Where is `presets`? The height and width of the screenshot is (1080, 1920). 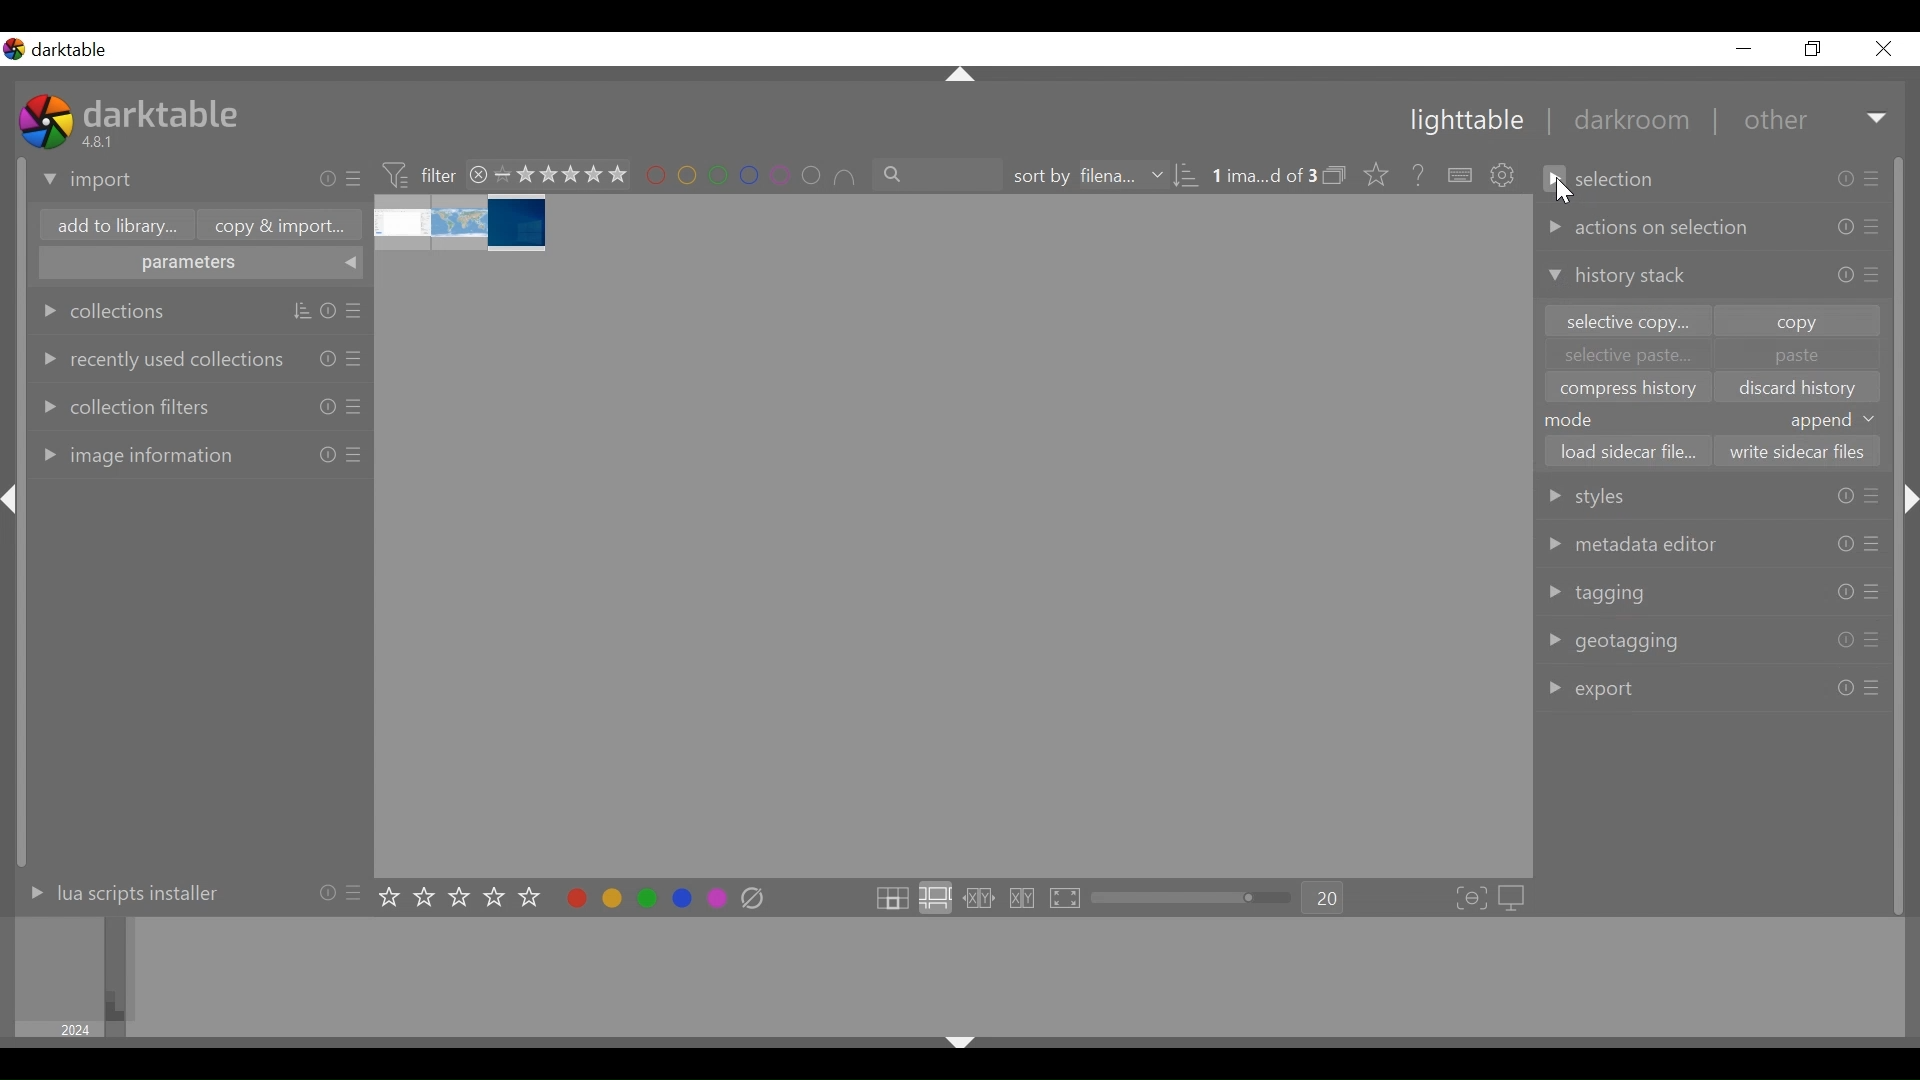
presets is located at coordinates (1872, 594).